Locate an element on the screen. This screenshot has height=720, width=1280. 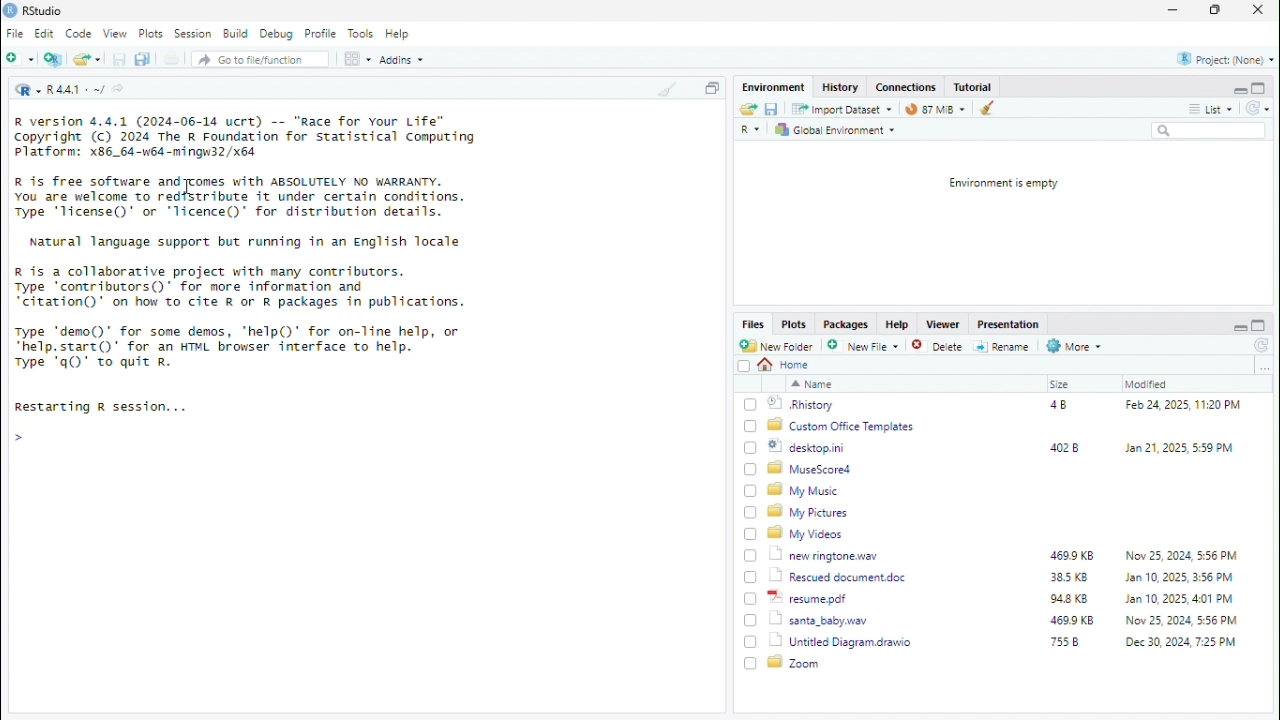
save is located at coordinates (773, 109).